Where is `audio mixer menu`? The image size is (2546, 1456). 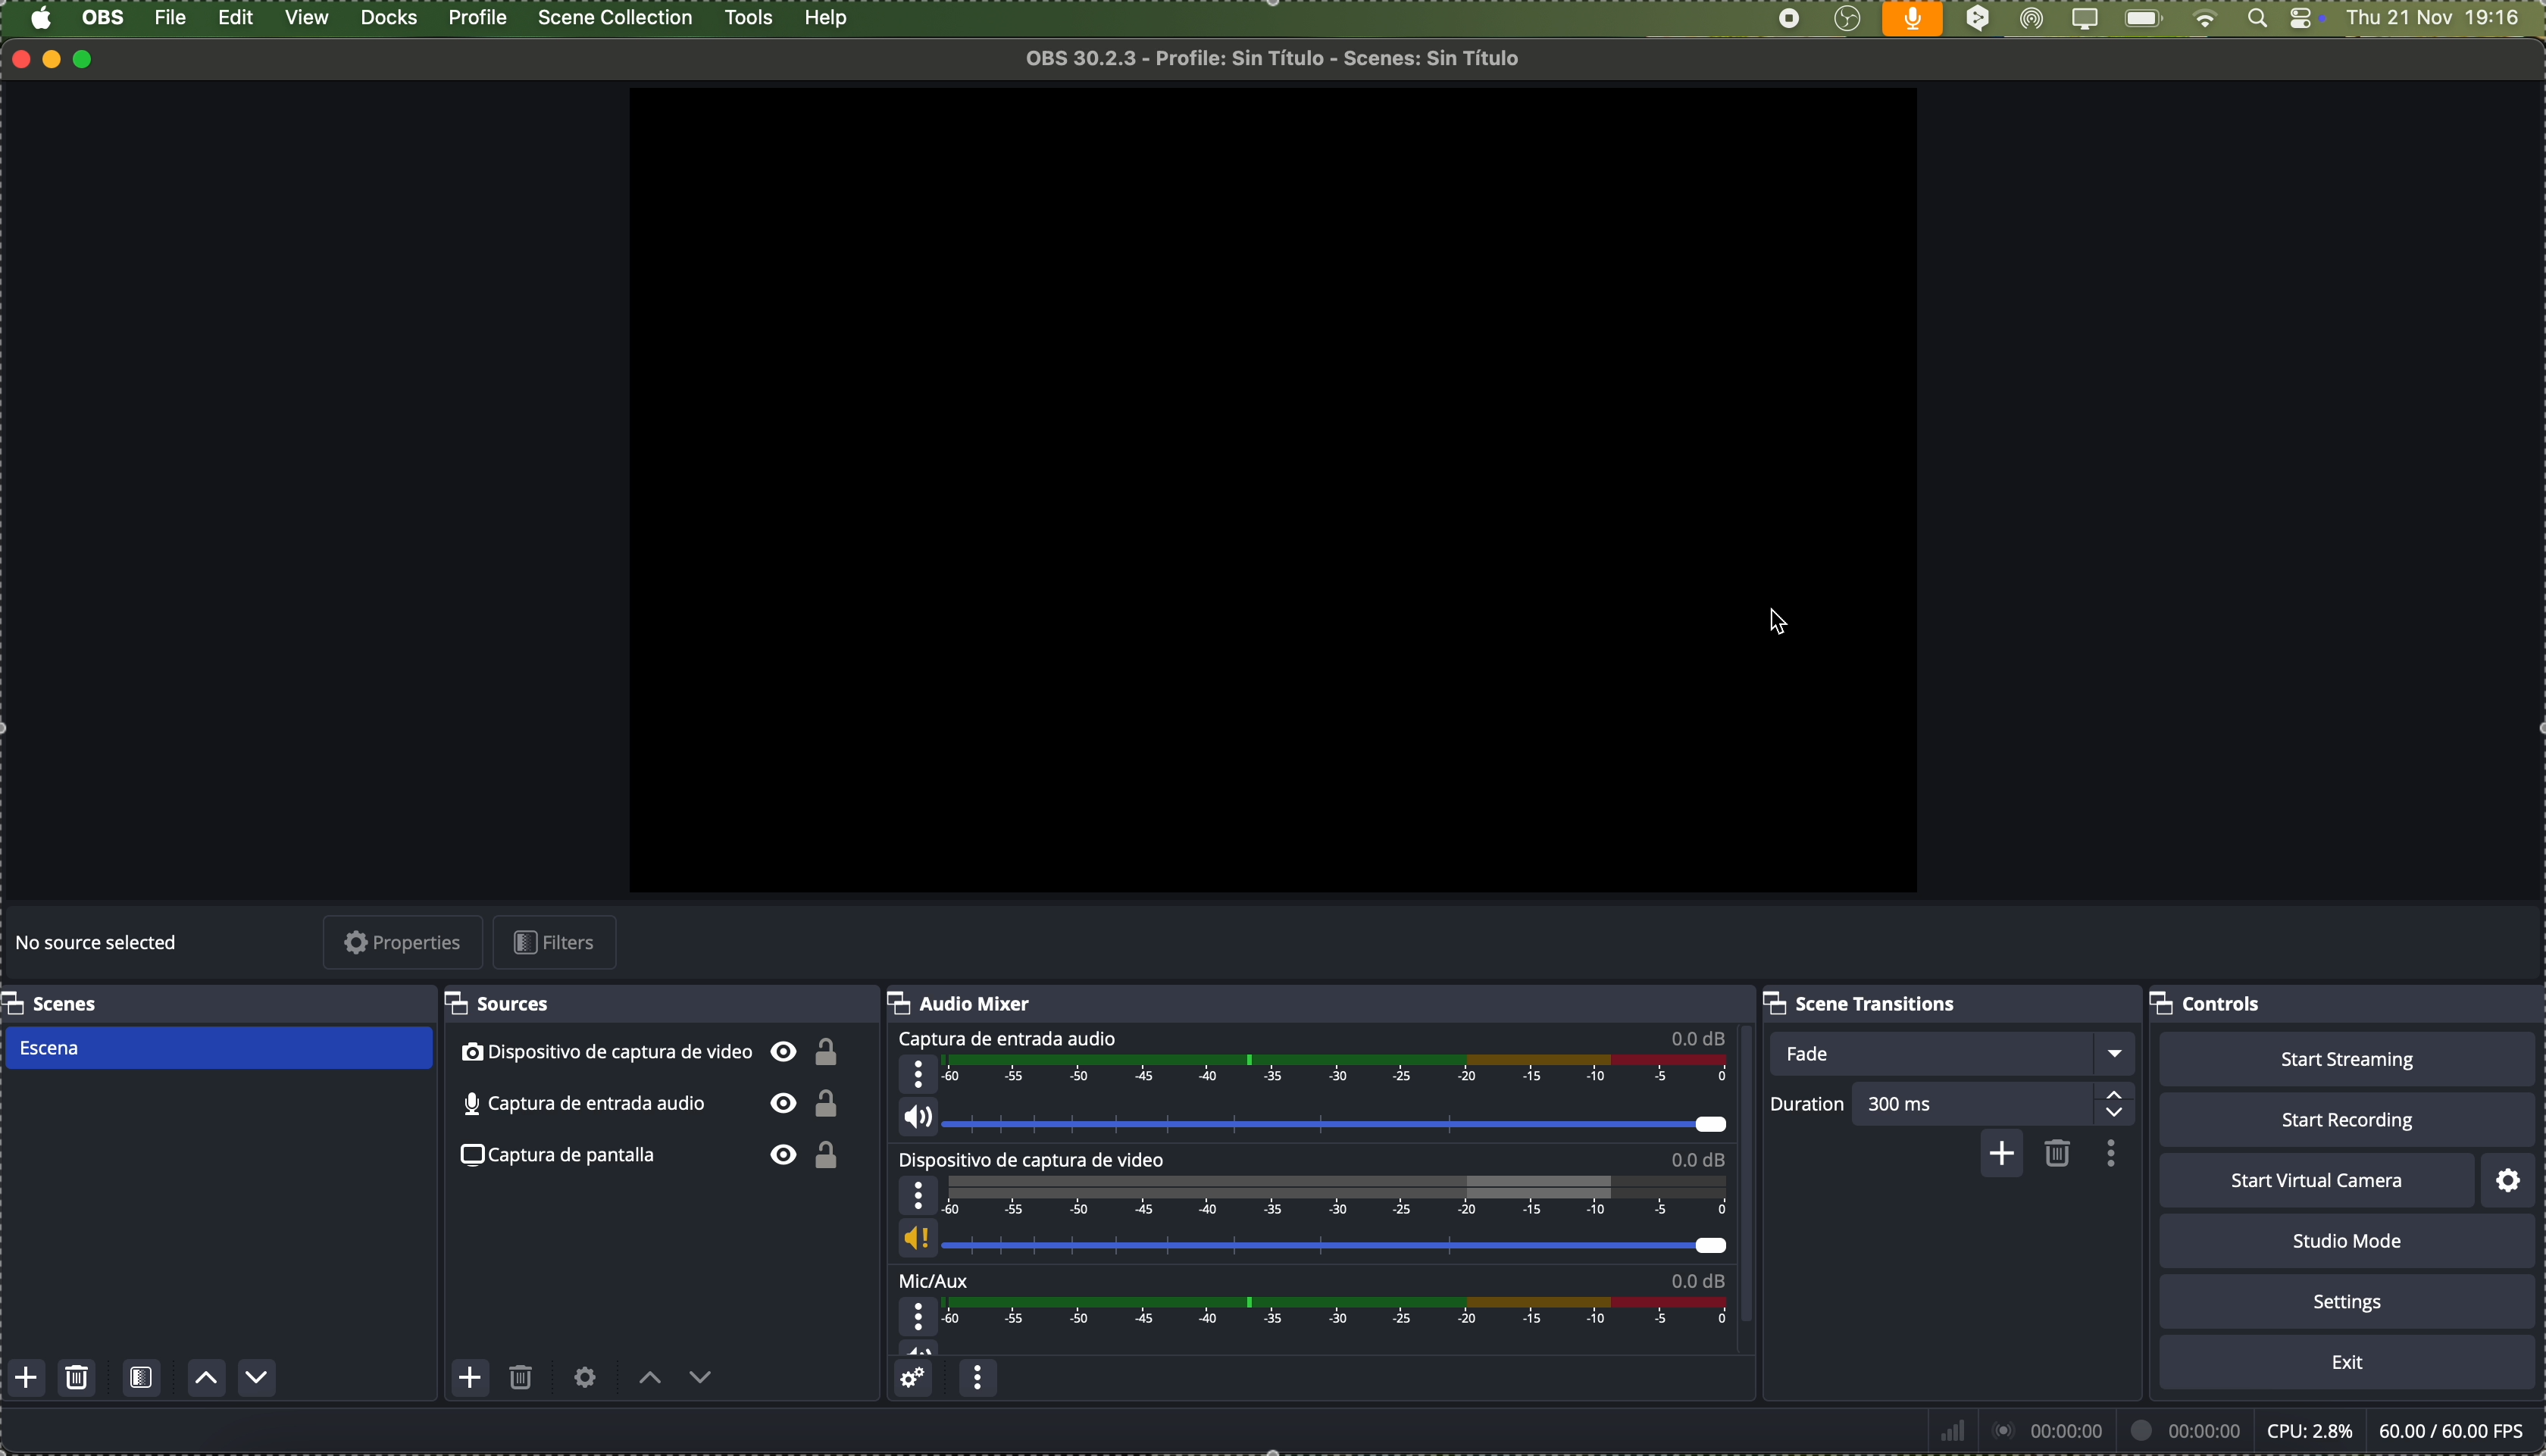
audio mixer menu is located at coordinates (978, 1381).